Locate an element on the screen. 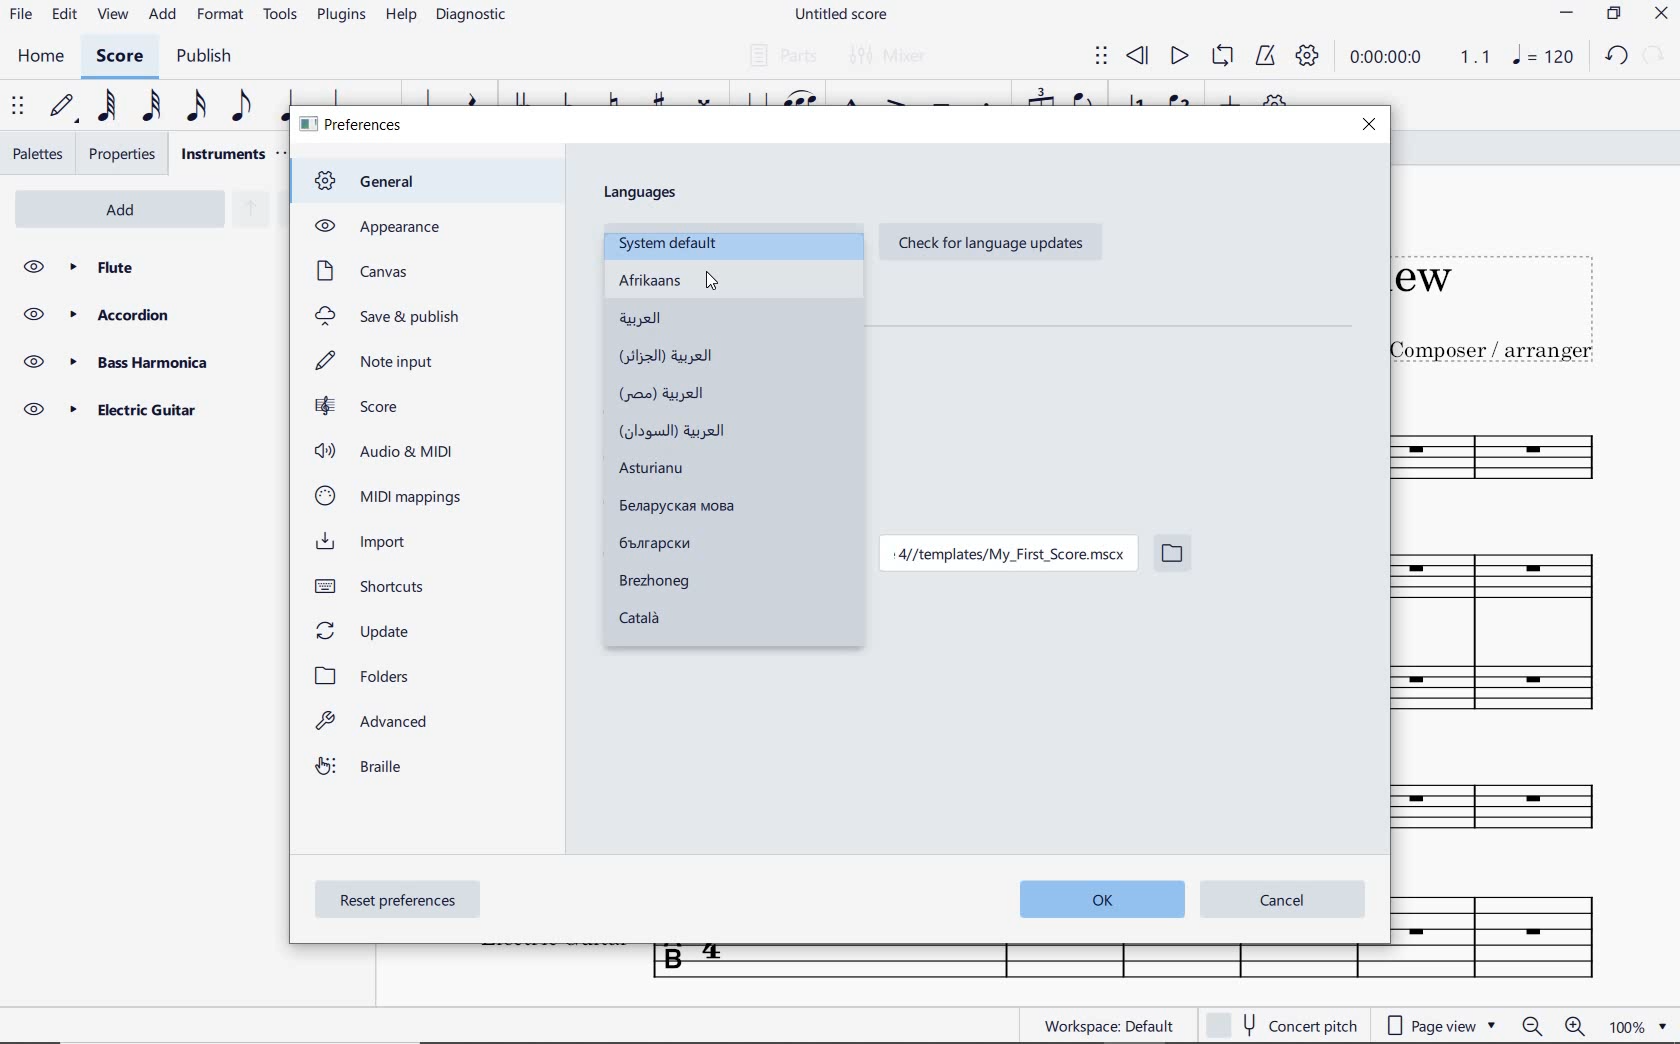 Image resolution: width=1680 pixels, height=1044 pixels. Instrument: Accordion is located at coordinates (1520, 642).